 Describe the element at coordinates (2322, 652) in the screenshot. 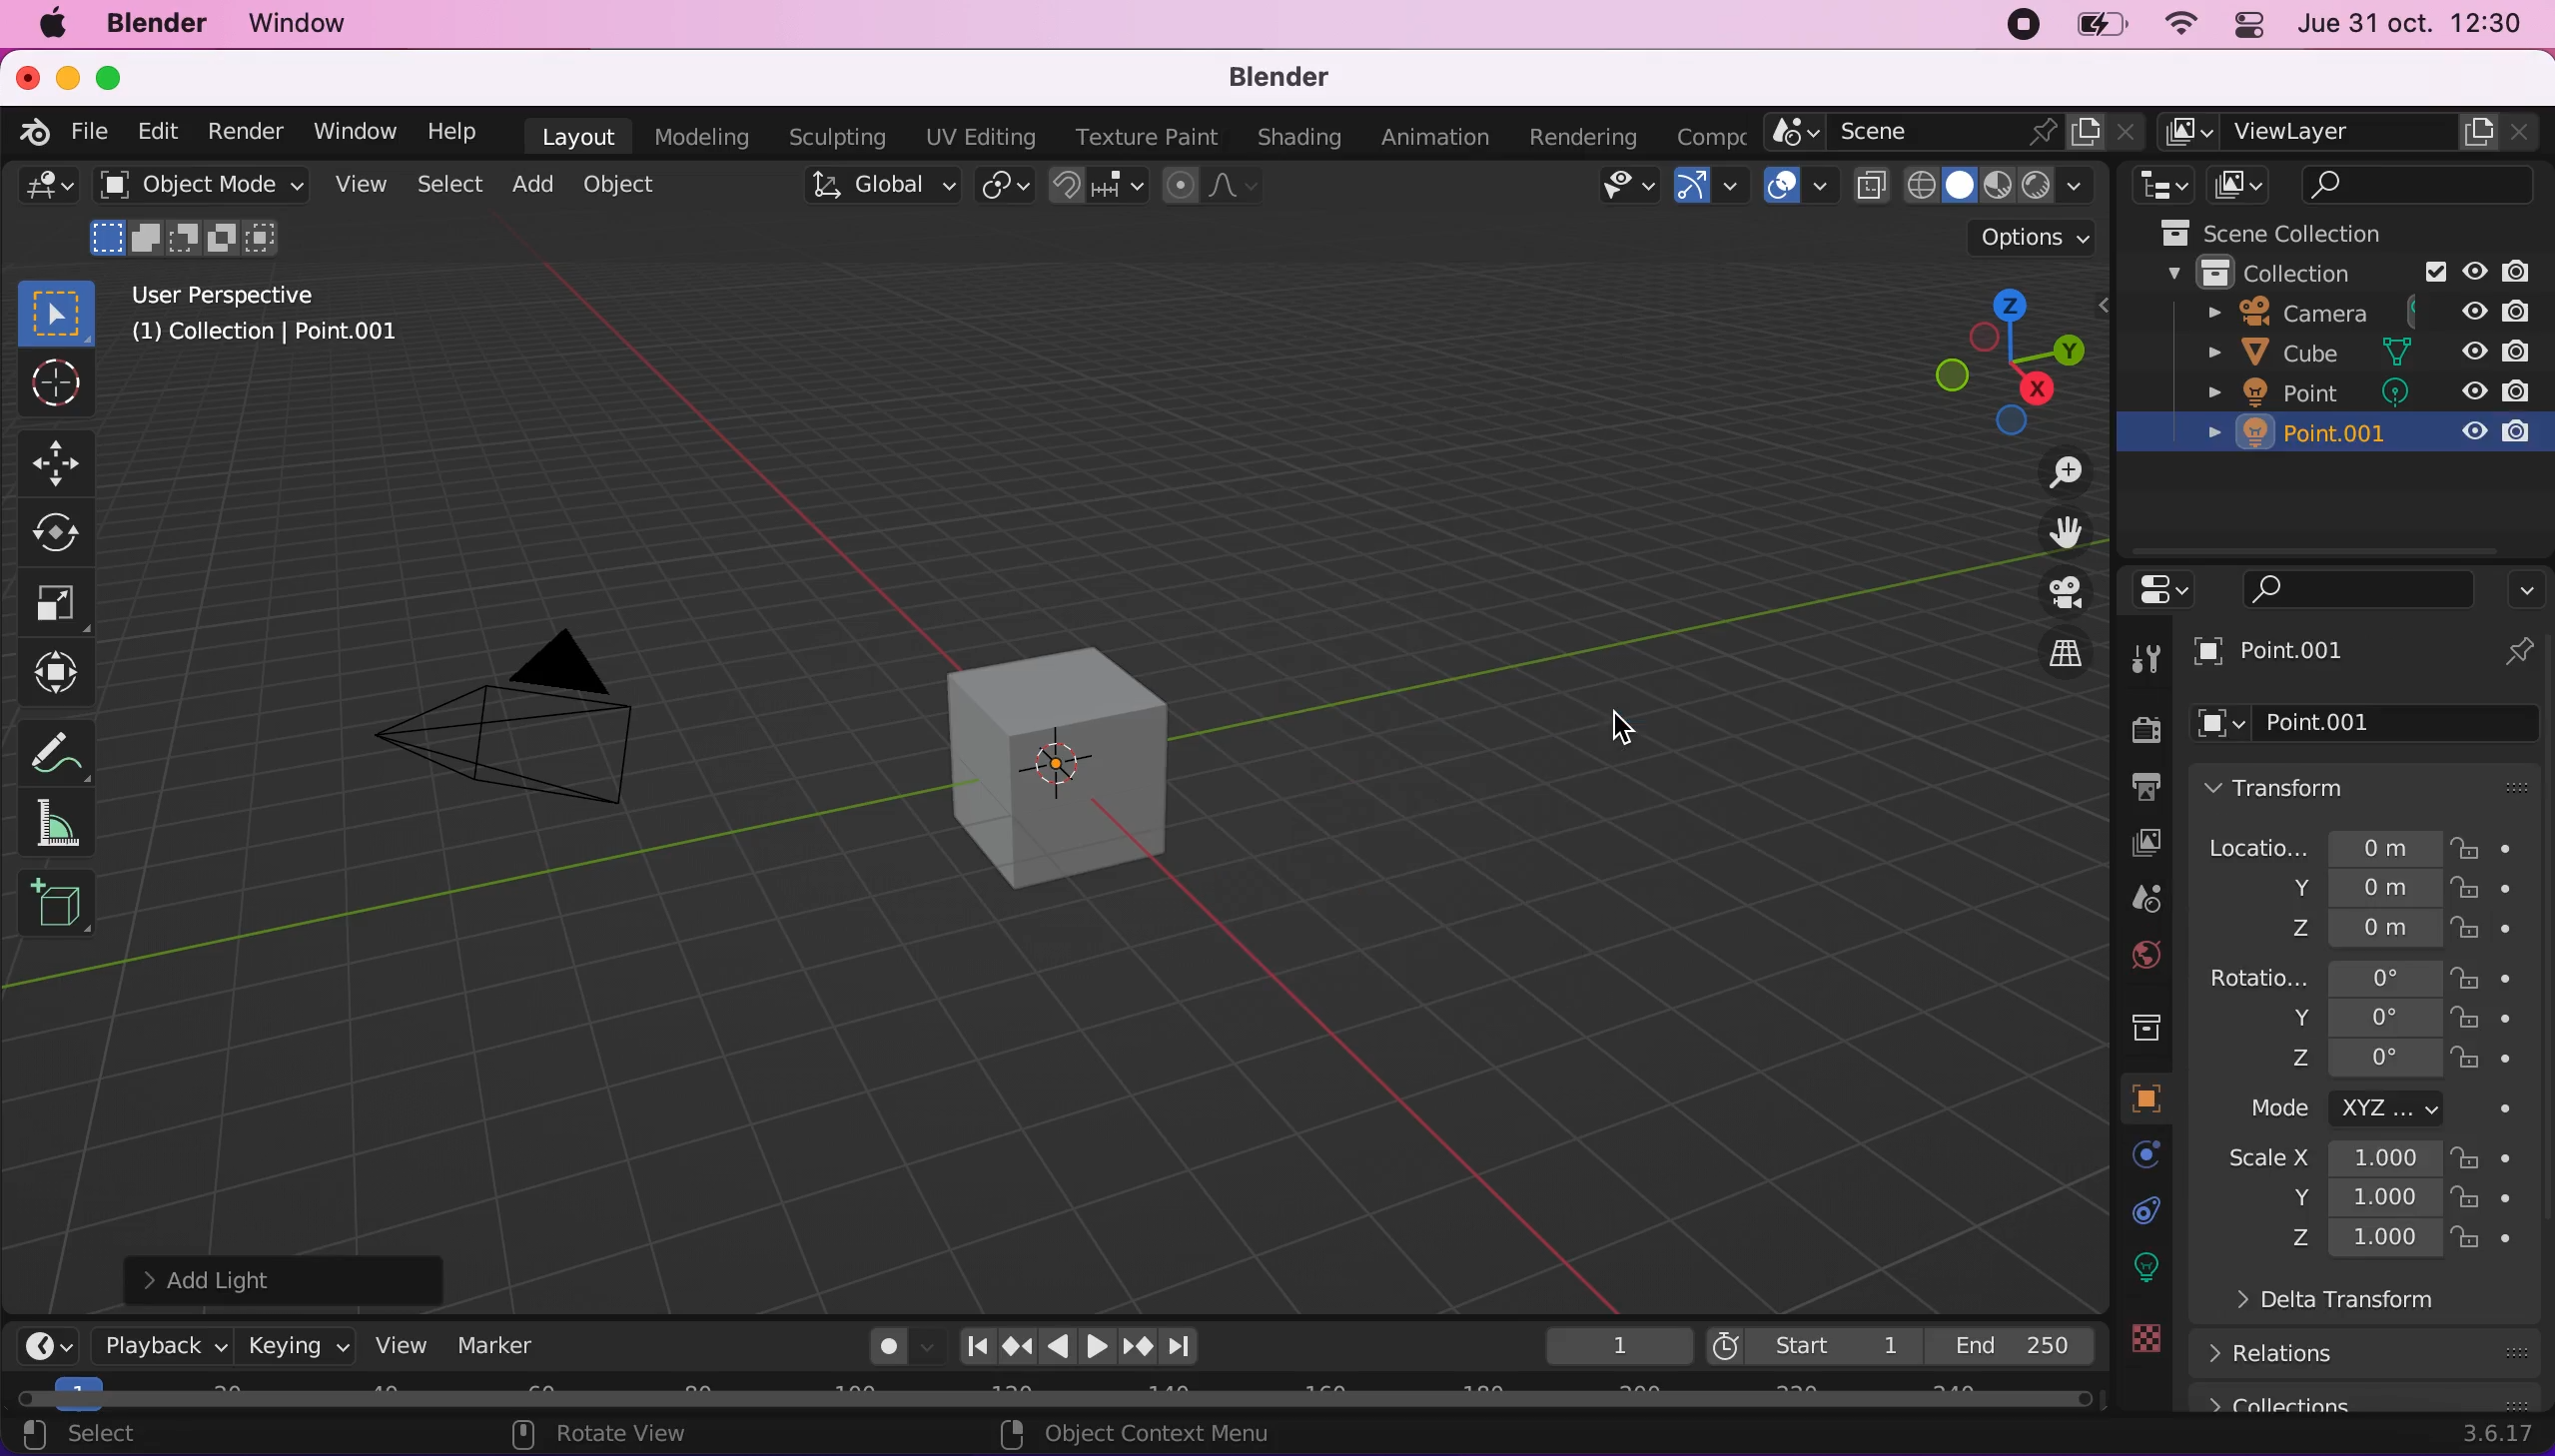

I see `point.001` at that location.